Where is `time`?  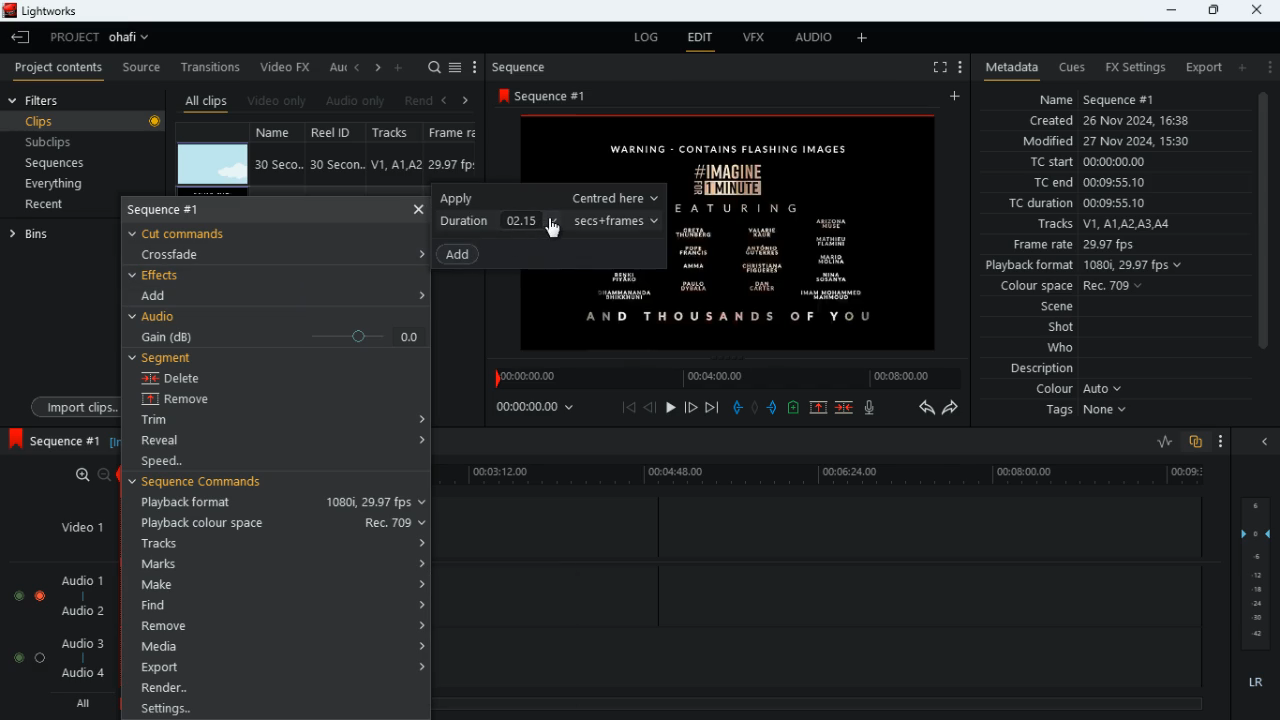
time is located at coordinates (544, 406).